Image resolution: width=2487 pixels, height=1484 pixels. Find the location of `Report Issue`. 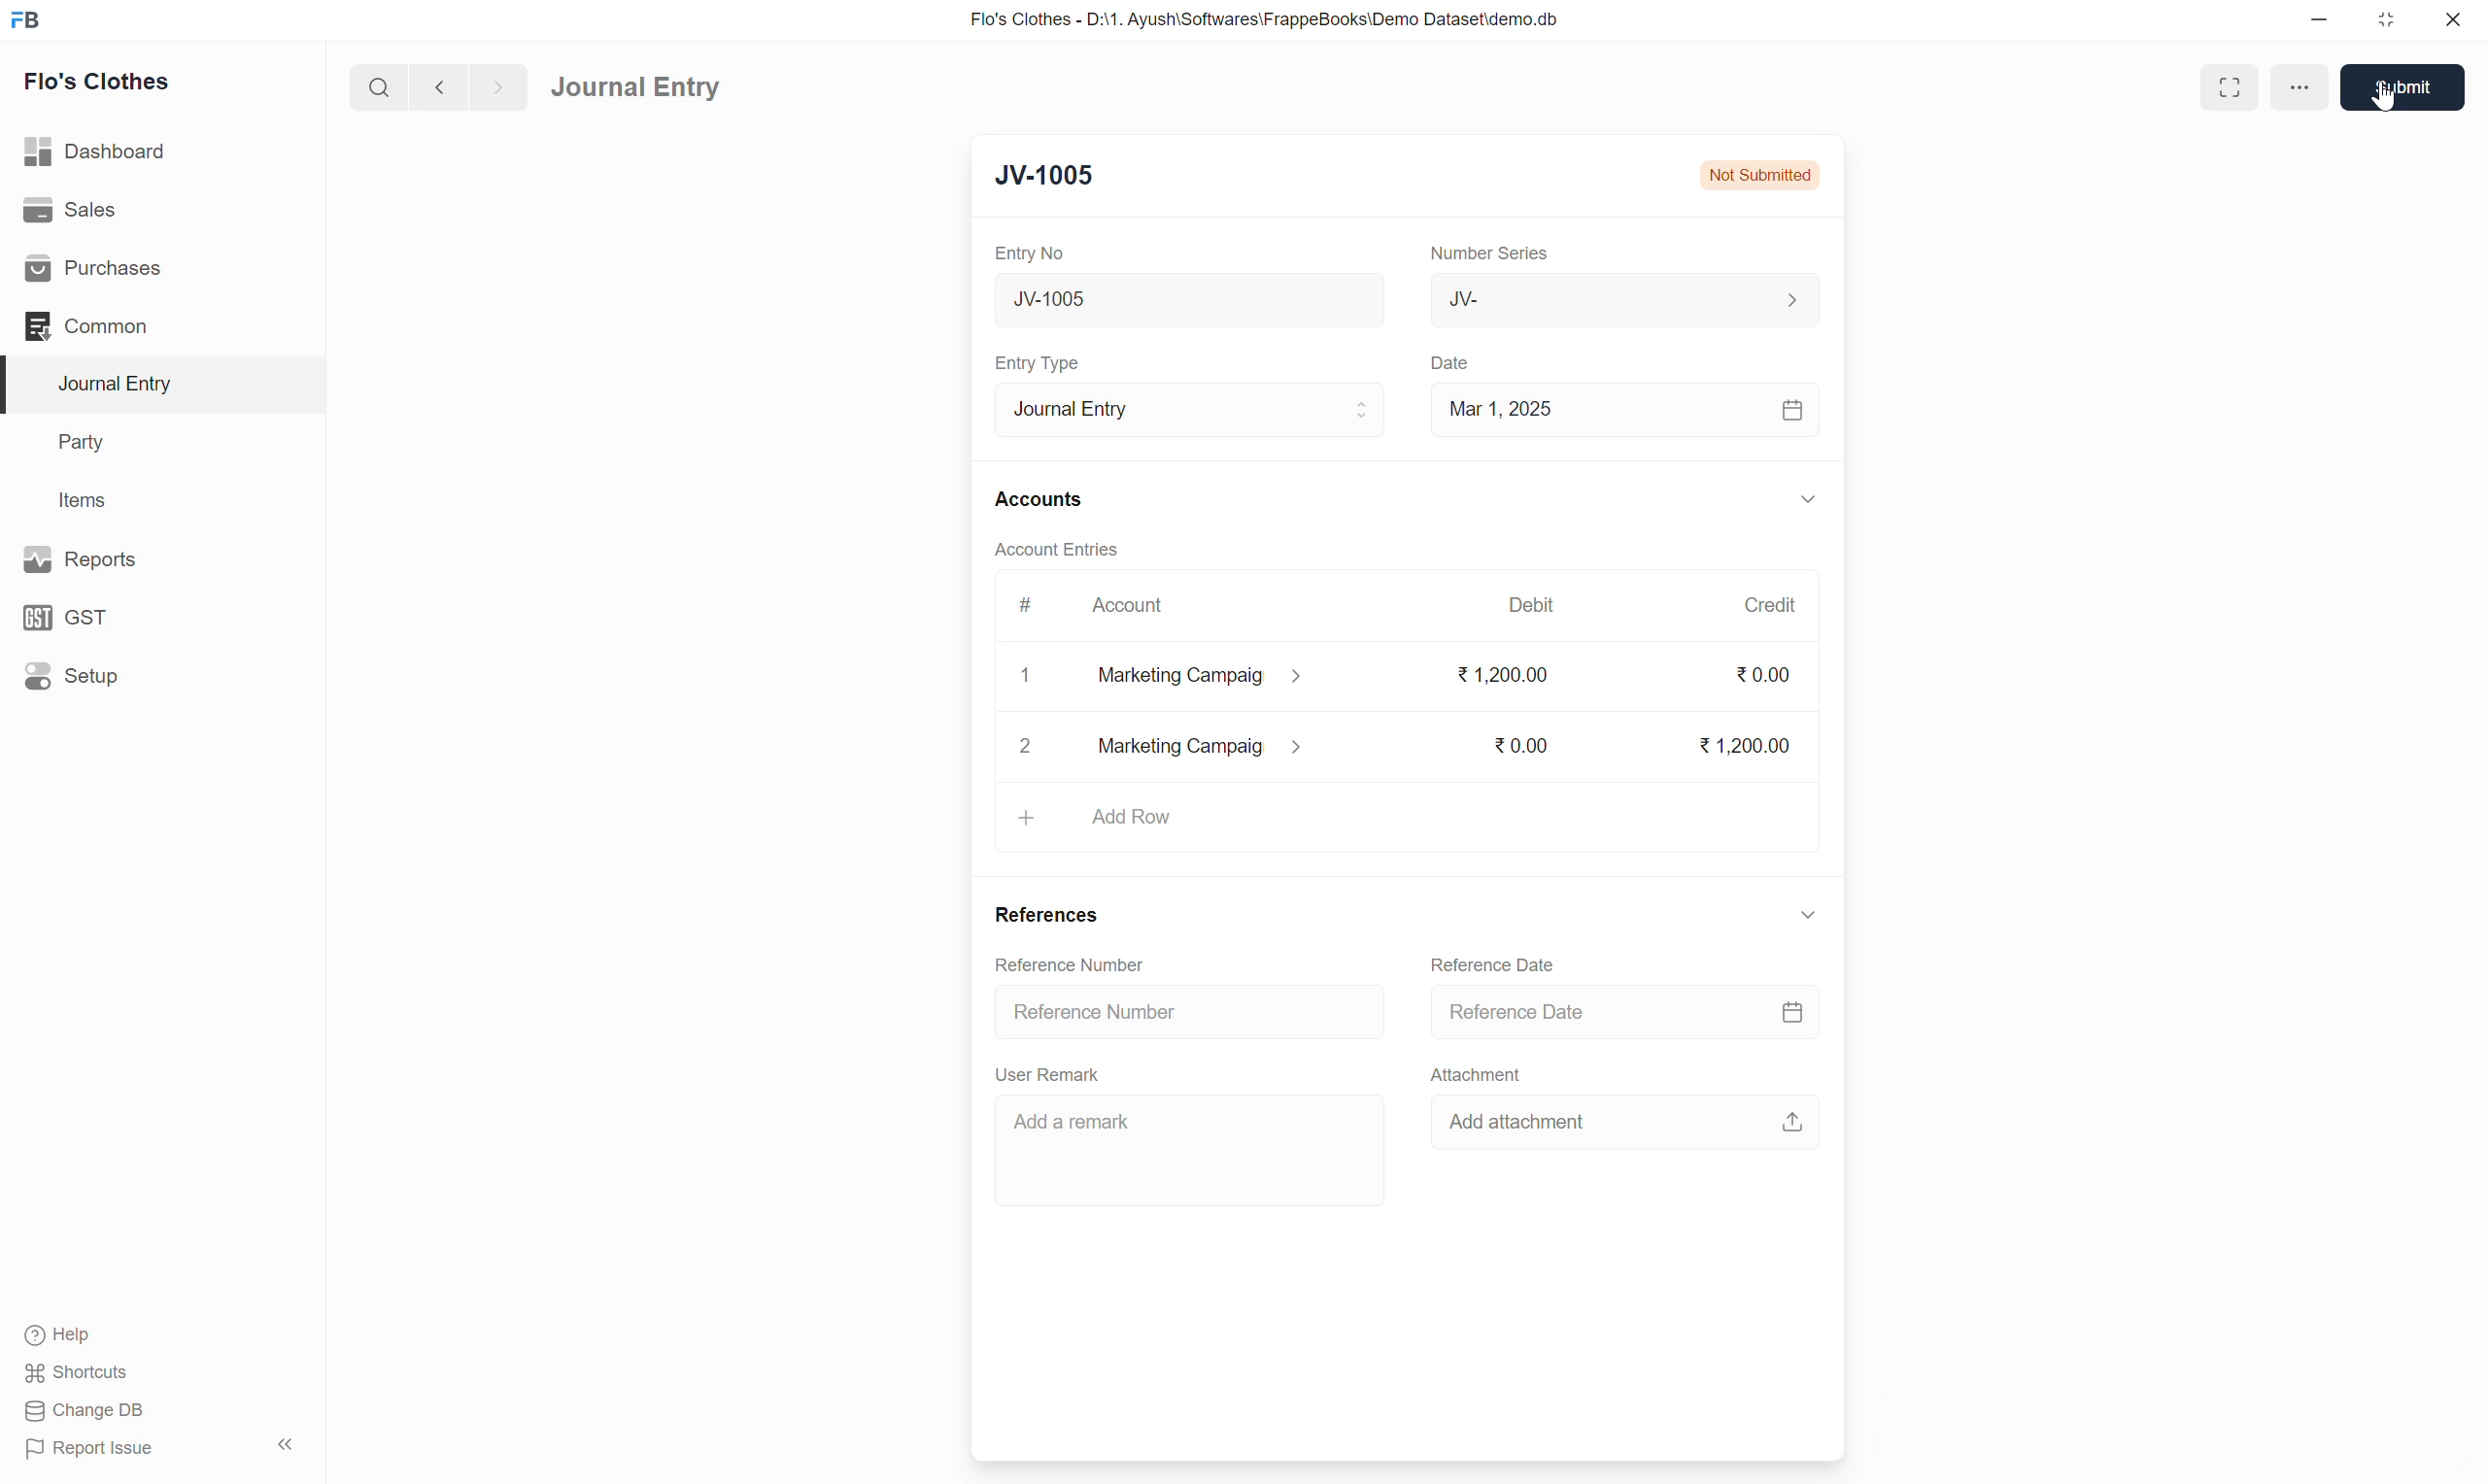

Report Issue is located at coordinates (97, 1450).